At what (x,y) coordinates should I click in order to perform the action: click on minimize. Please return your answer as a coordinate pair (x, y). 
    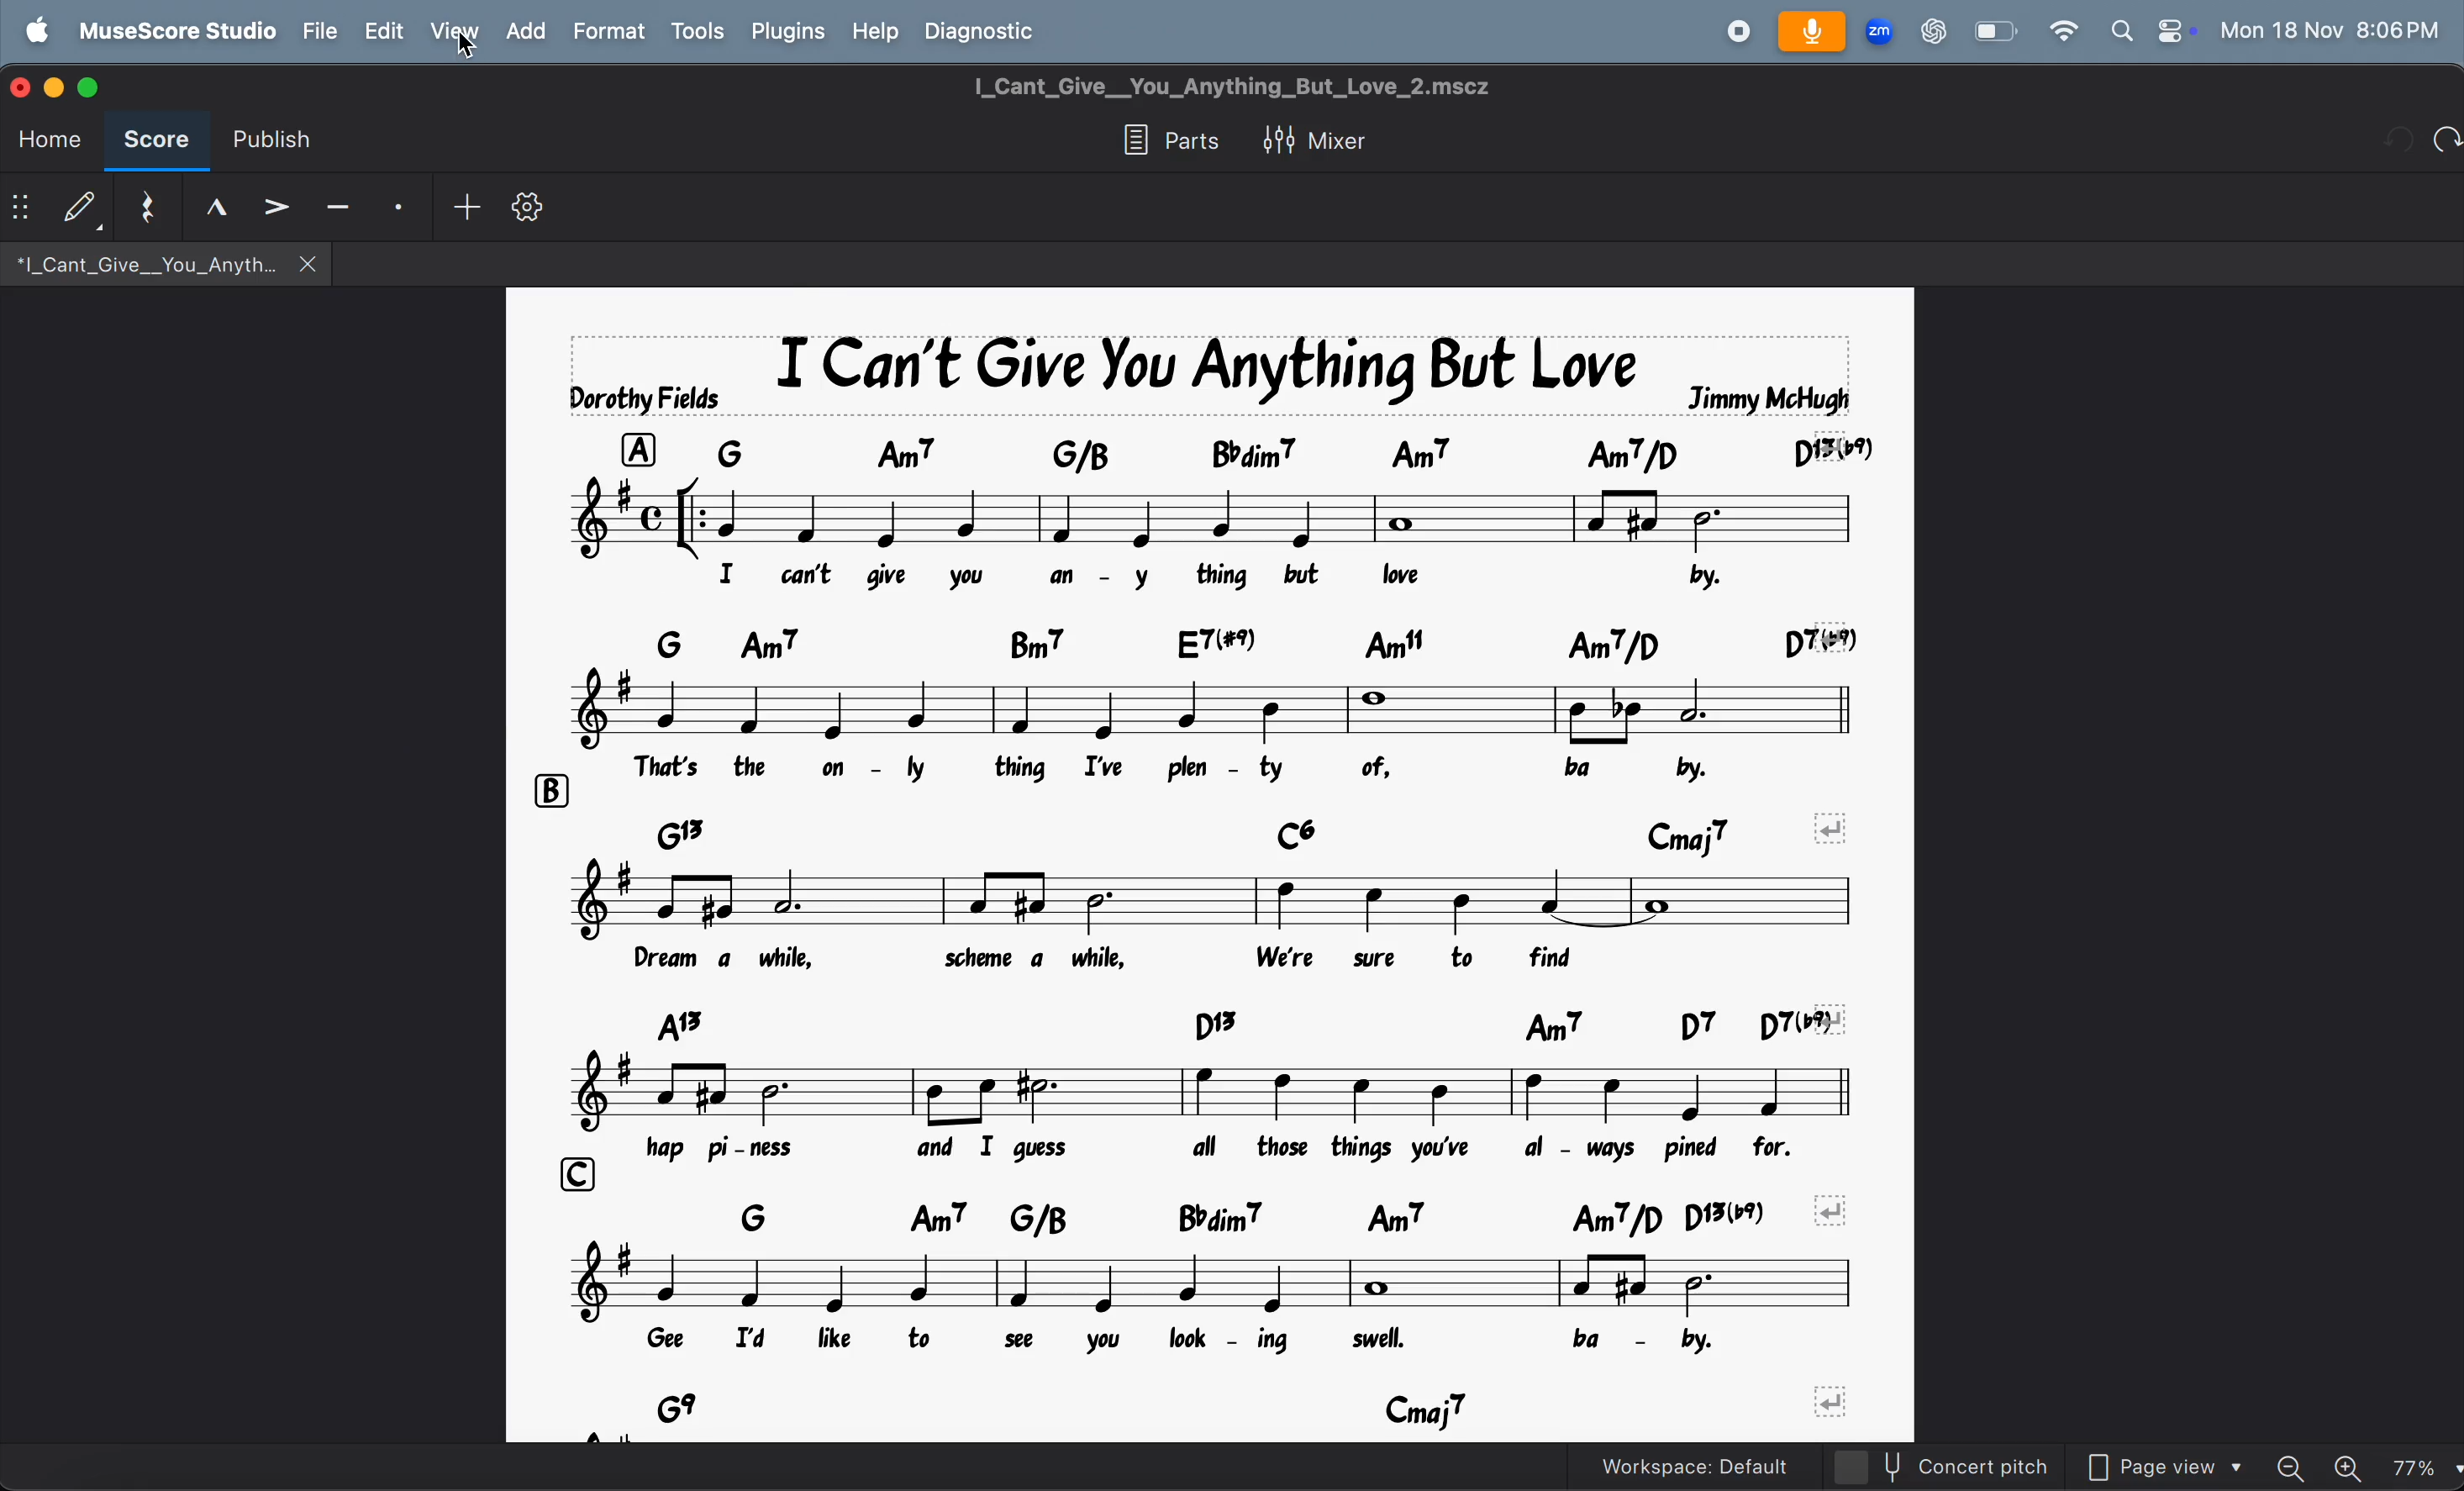
    Looking at the image, I should click on (58, 87).